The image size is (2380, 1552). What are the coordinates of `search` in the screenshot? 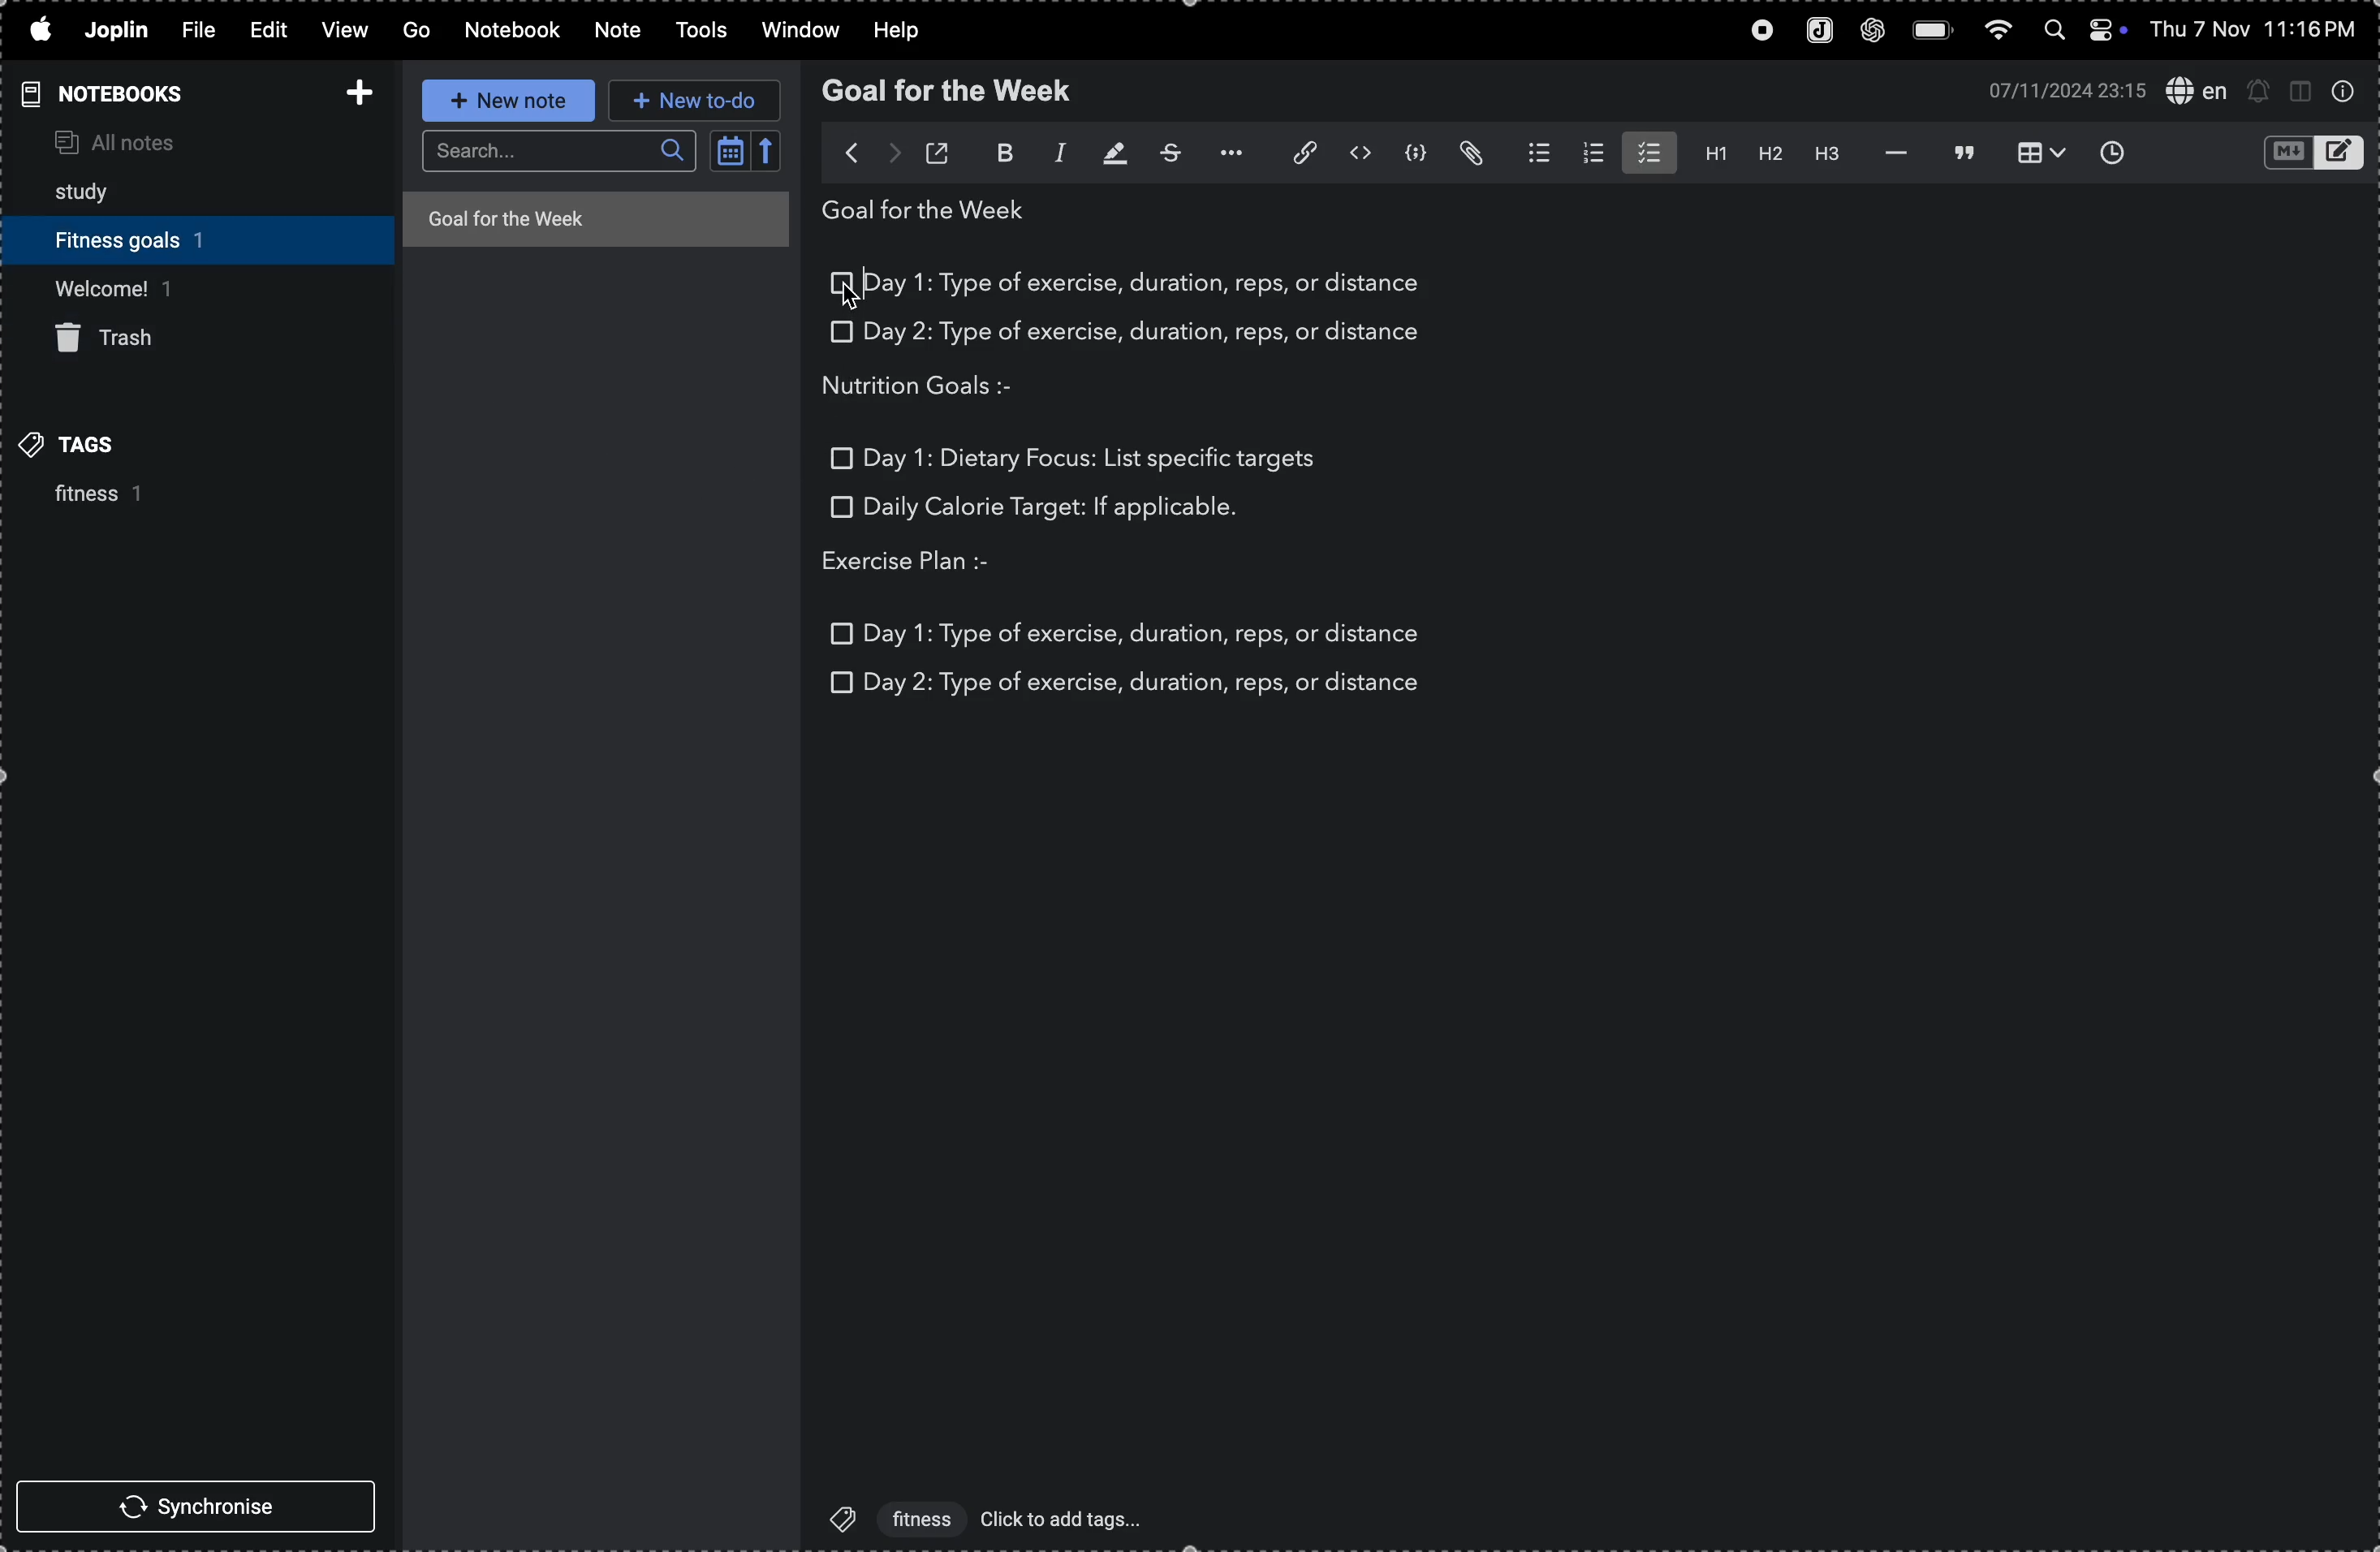 It's located at (558, 152).